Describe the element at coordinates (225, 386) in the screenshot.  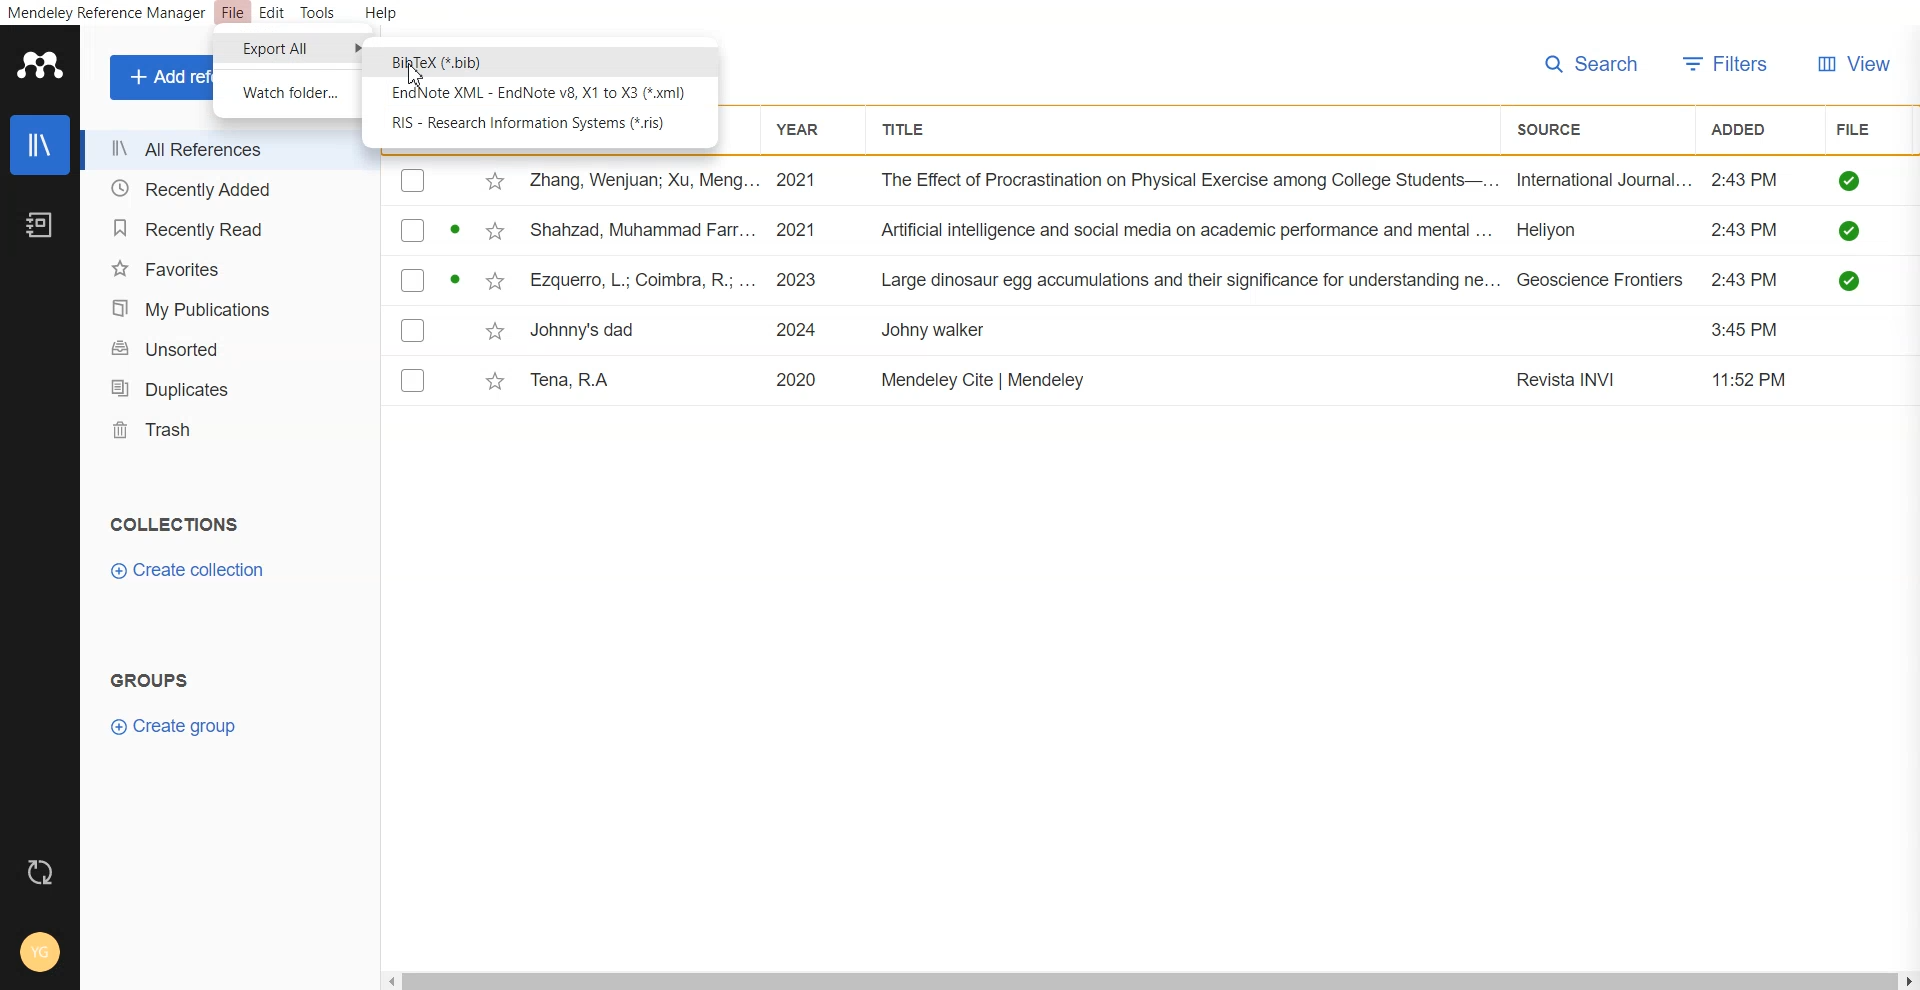
I see `Duplicates` at that location.